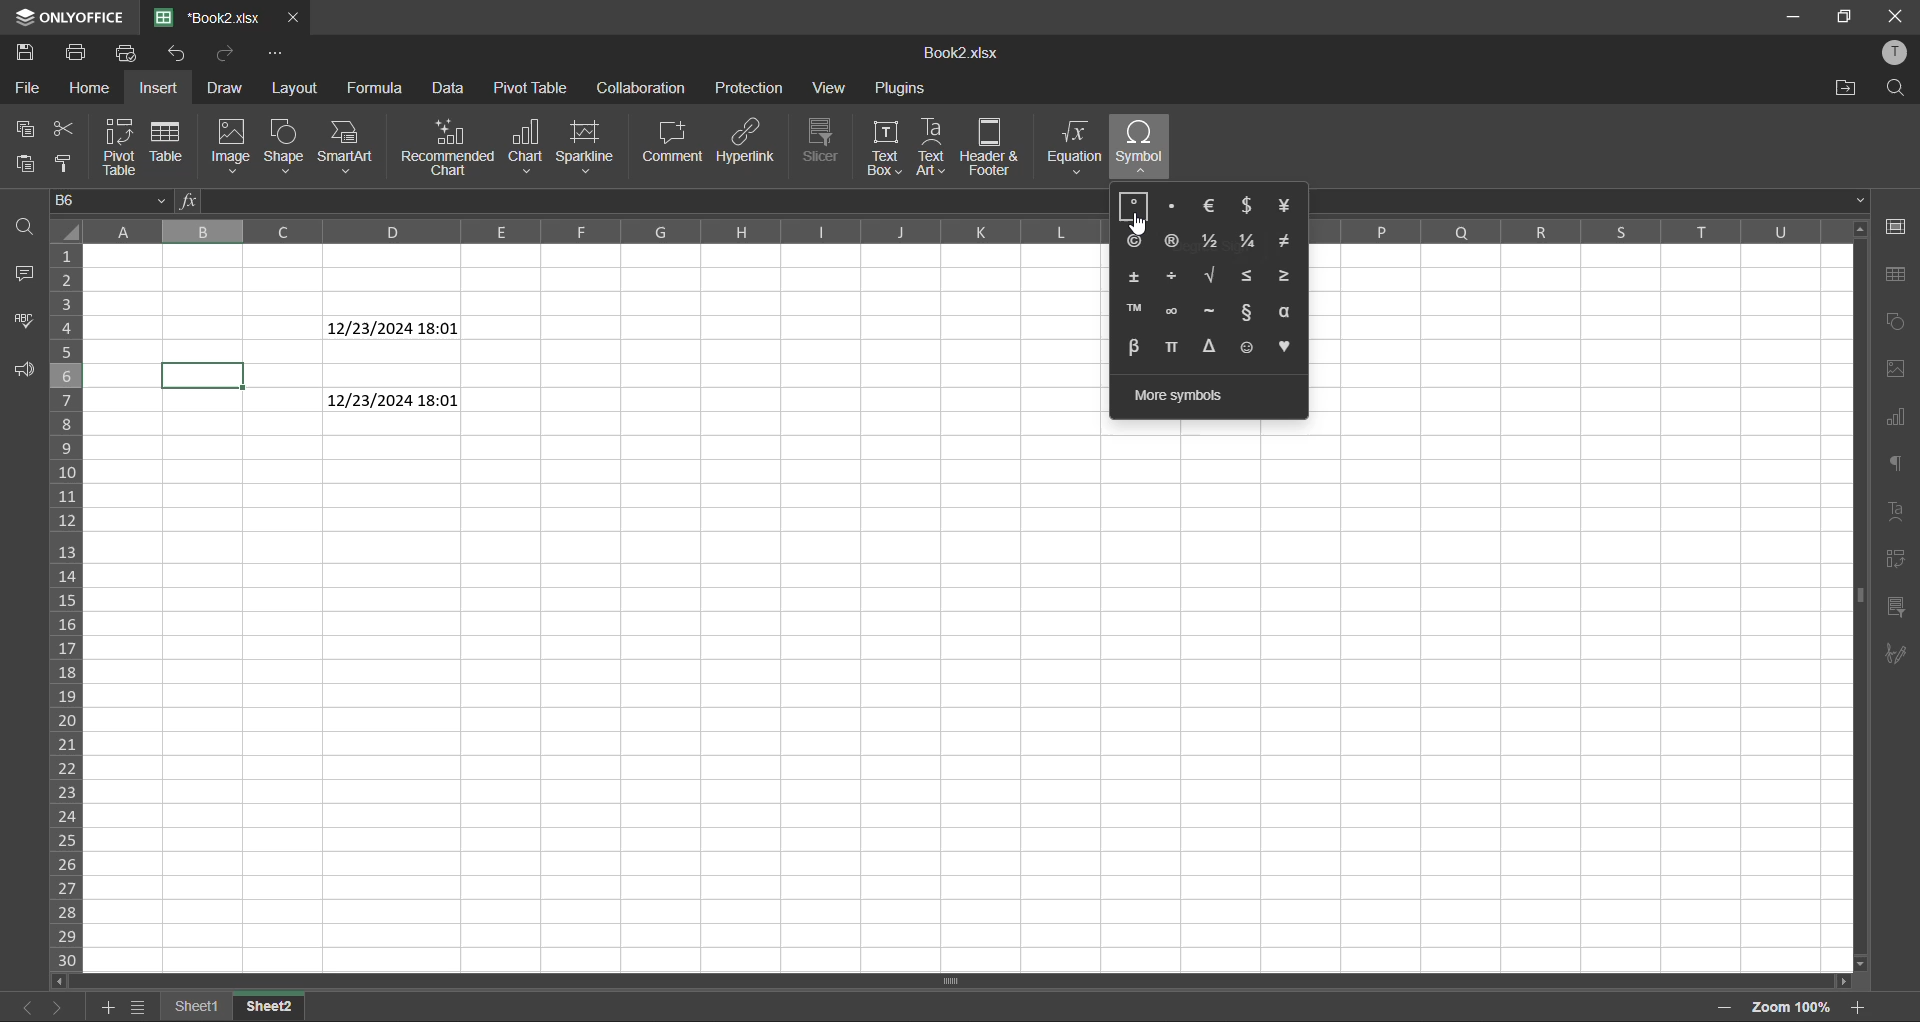 The height and width of the screenshot is (1022, 1920). I want to click on find, so click(1895, 88).